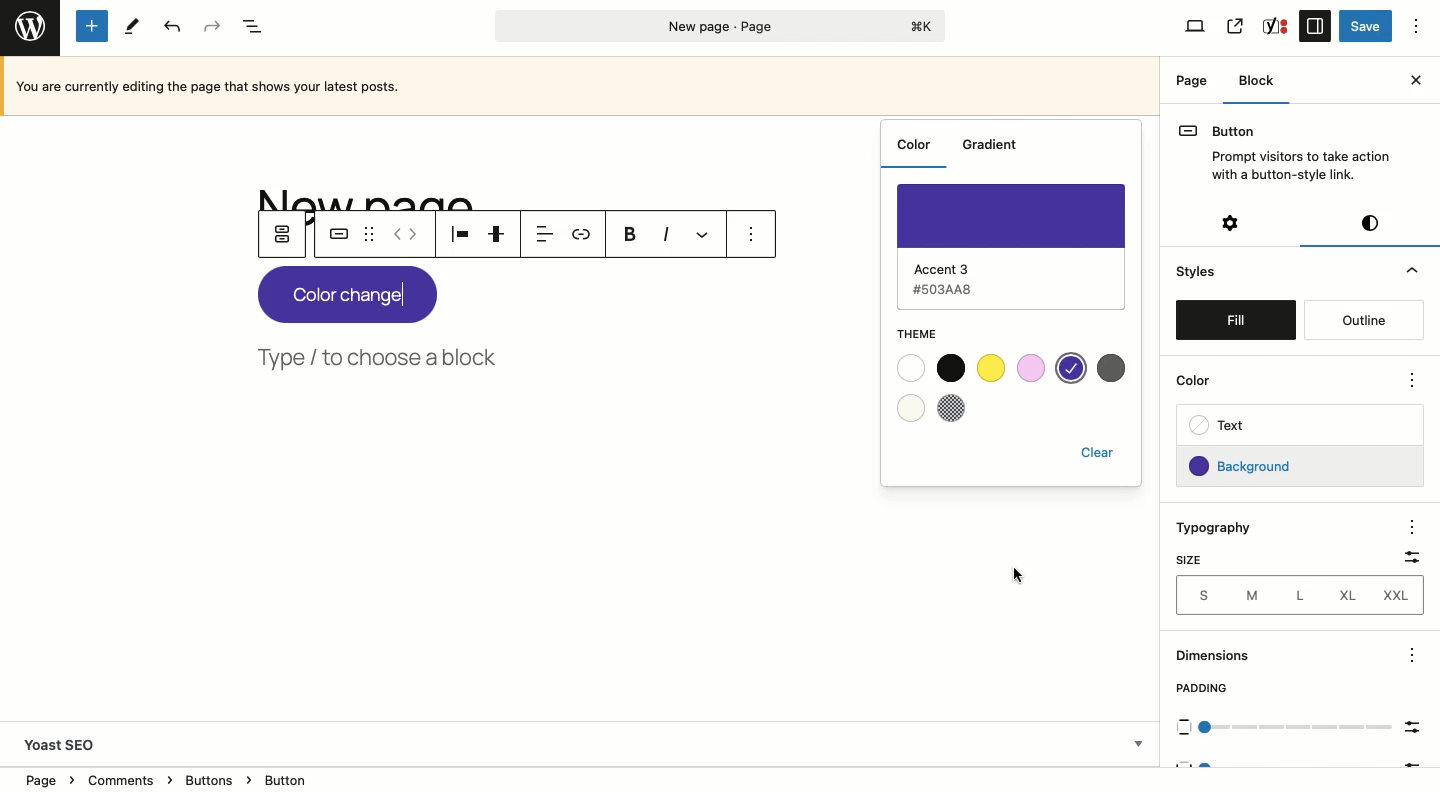  I want to click on Parent button, so click(285, 234).